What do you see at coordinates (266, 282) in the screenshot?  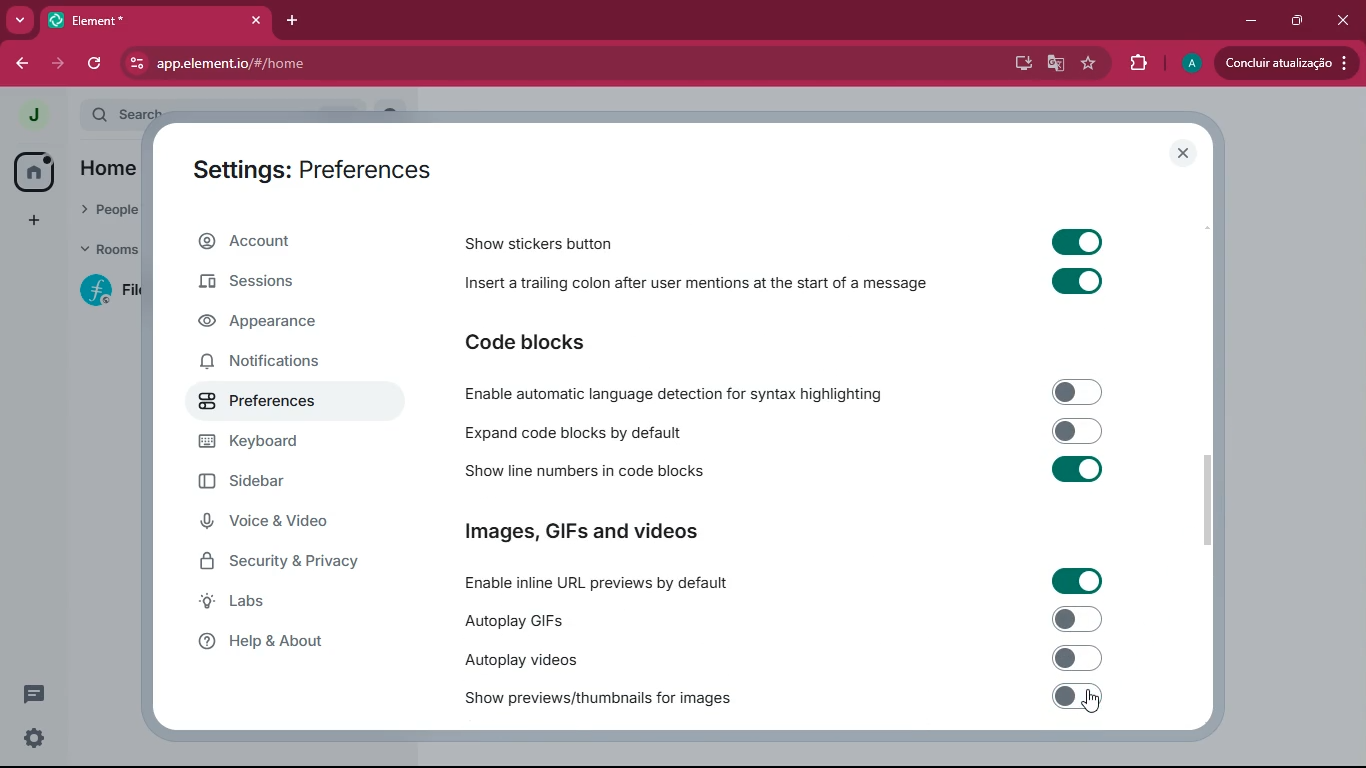 I see `Sessions` at bounding box center [266, 282].